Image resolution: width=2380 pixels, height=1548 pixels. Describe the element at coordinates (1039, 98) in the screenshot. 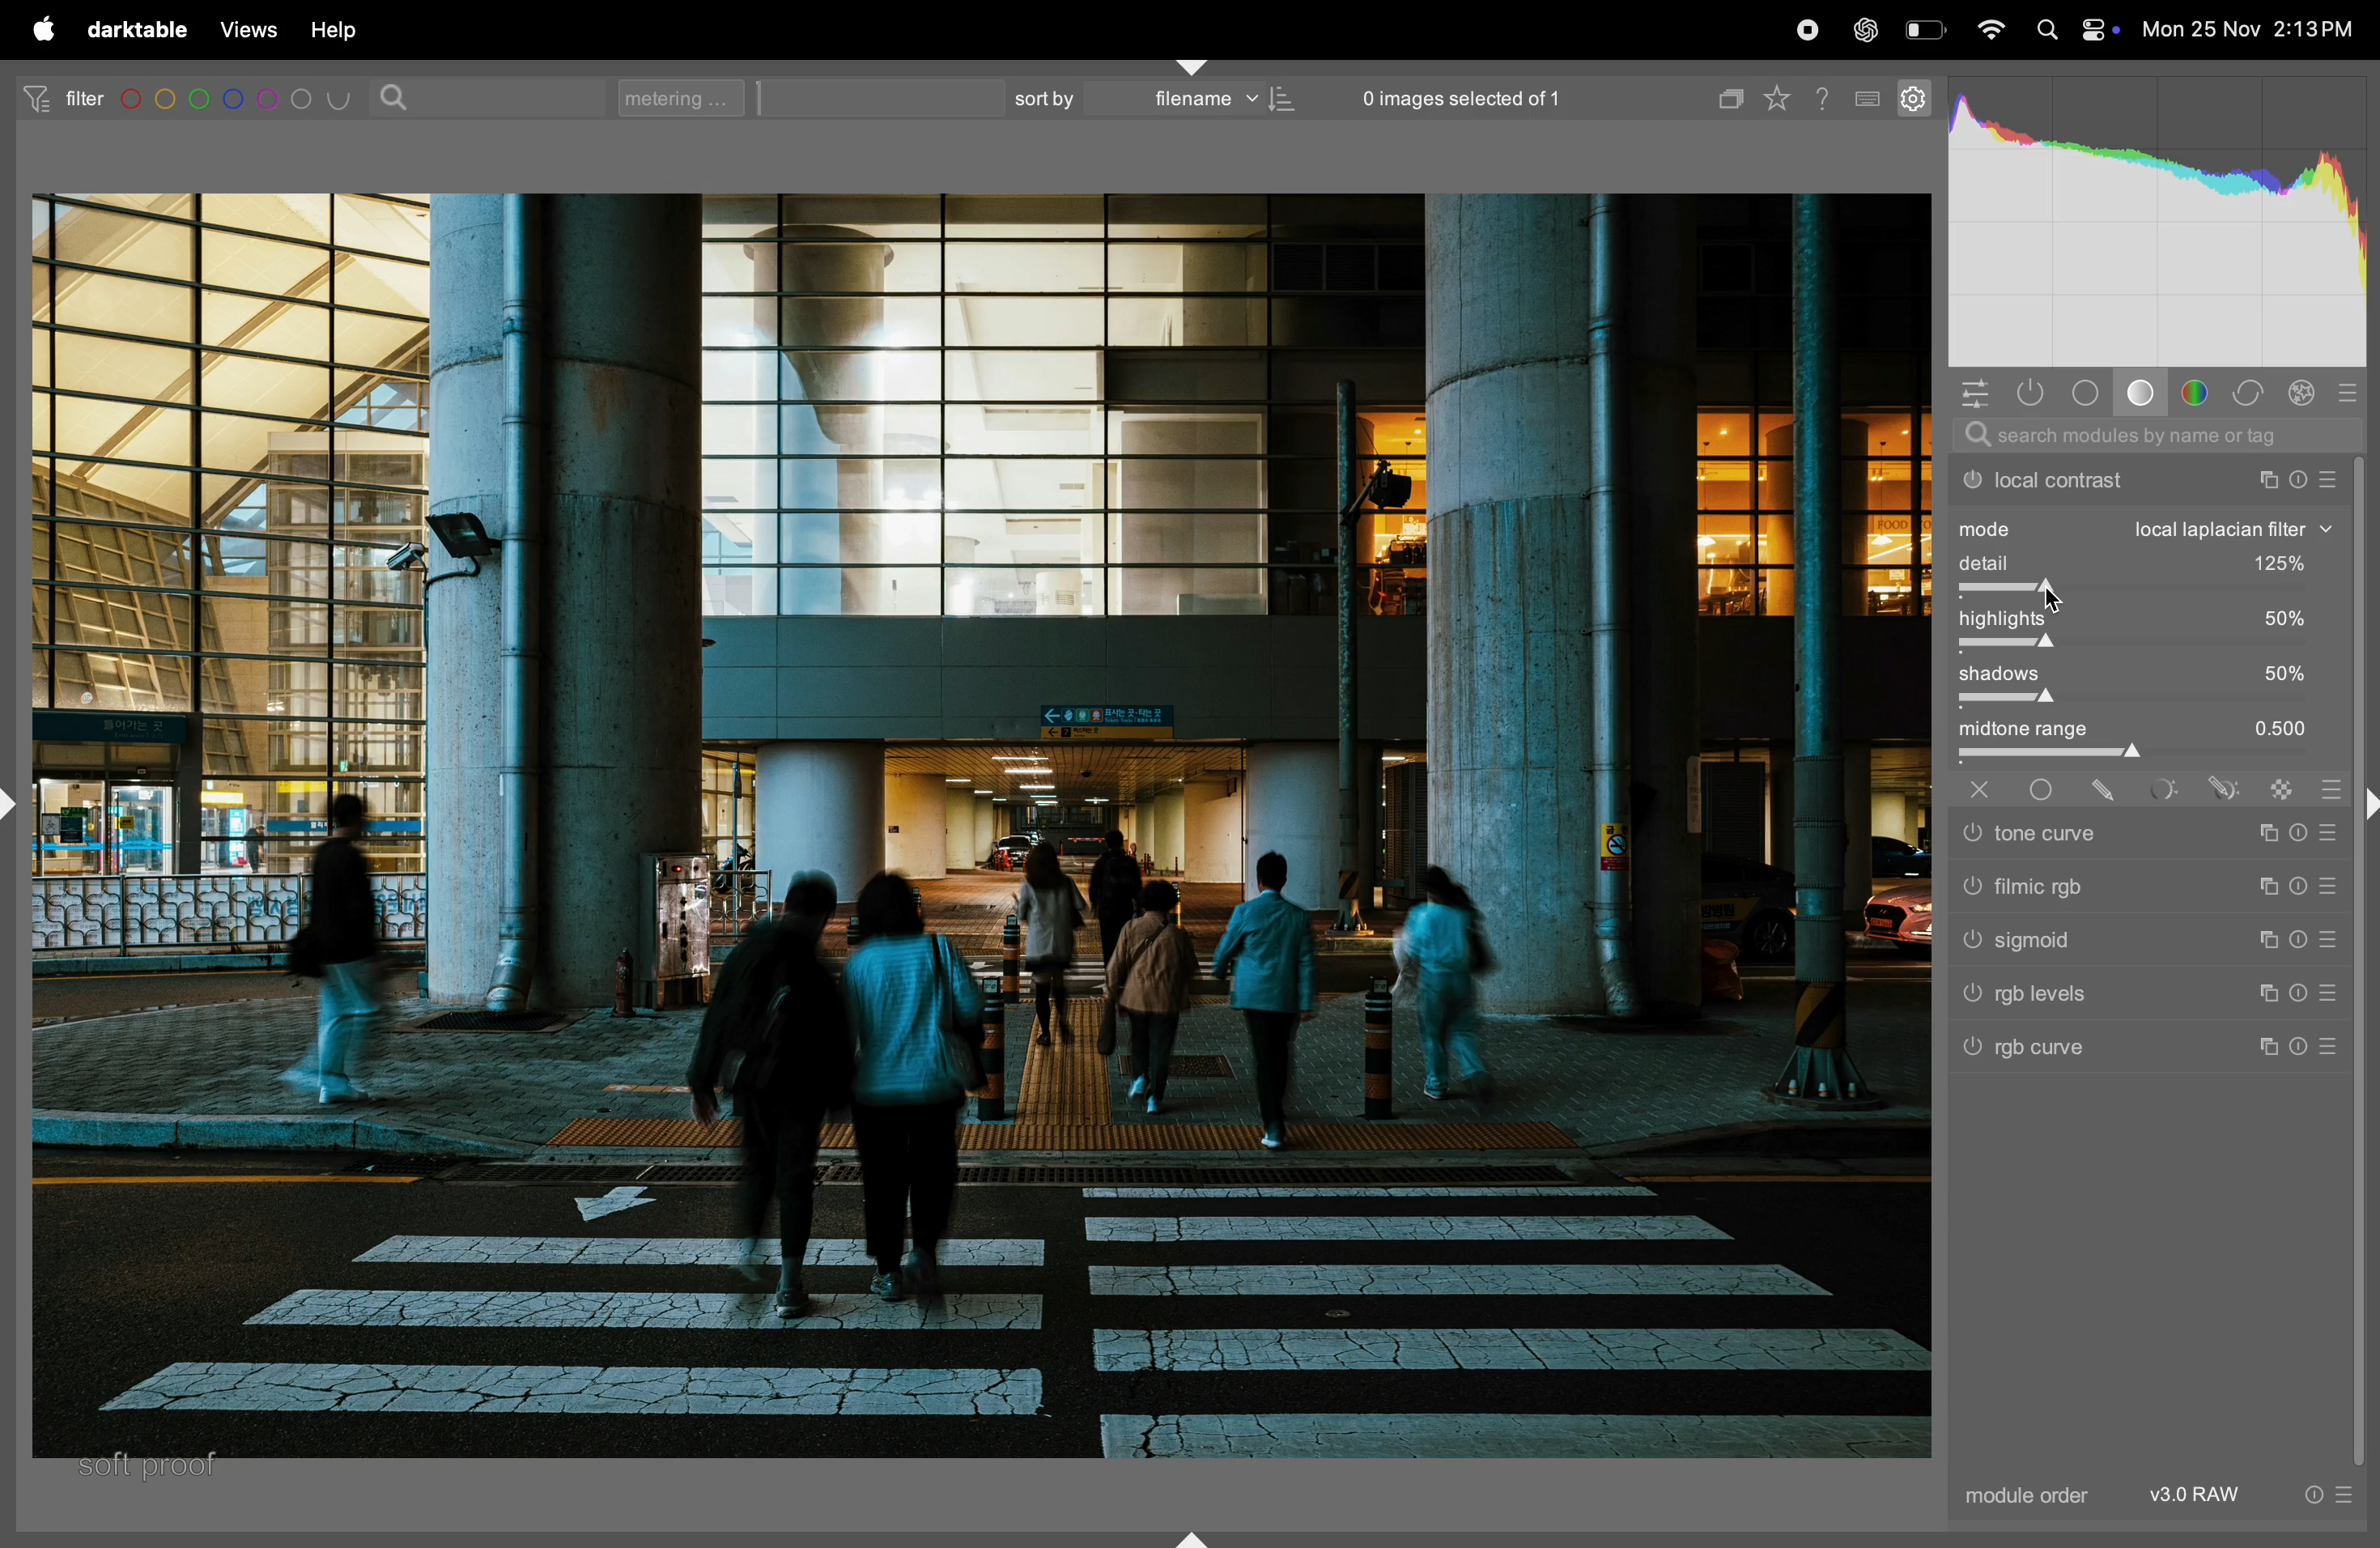

I see `sort` at that location.